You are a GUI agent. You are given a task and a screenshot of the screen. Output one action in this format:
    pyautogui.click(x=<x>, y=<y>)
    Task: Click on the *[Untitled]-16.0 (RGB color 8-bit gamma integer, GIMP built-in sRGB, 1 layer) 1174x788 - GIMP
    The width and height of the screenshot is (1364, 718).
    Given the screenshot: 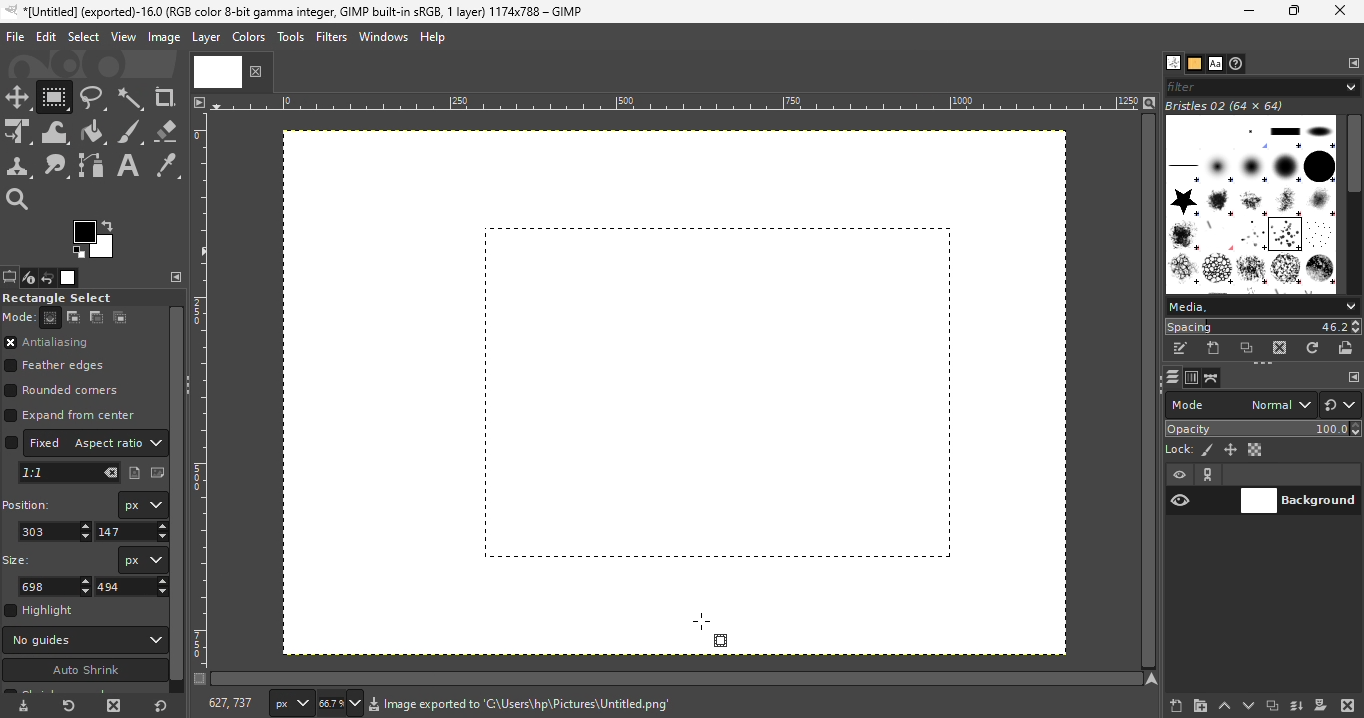 What is the action you would take?
    pyautogui.click(x=290, y=13)
    